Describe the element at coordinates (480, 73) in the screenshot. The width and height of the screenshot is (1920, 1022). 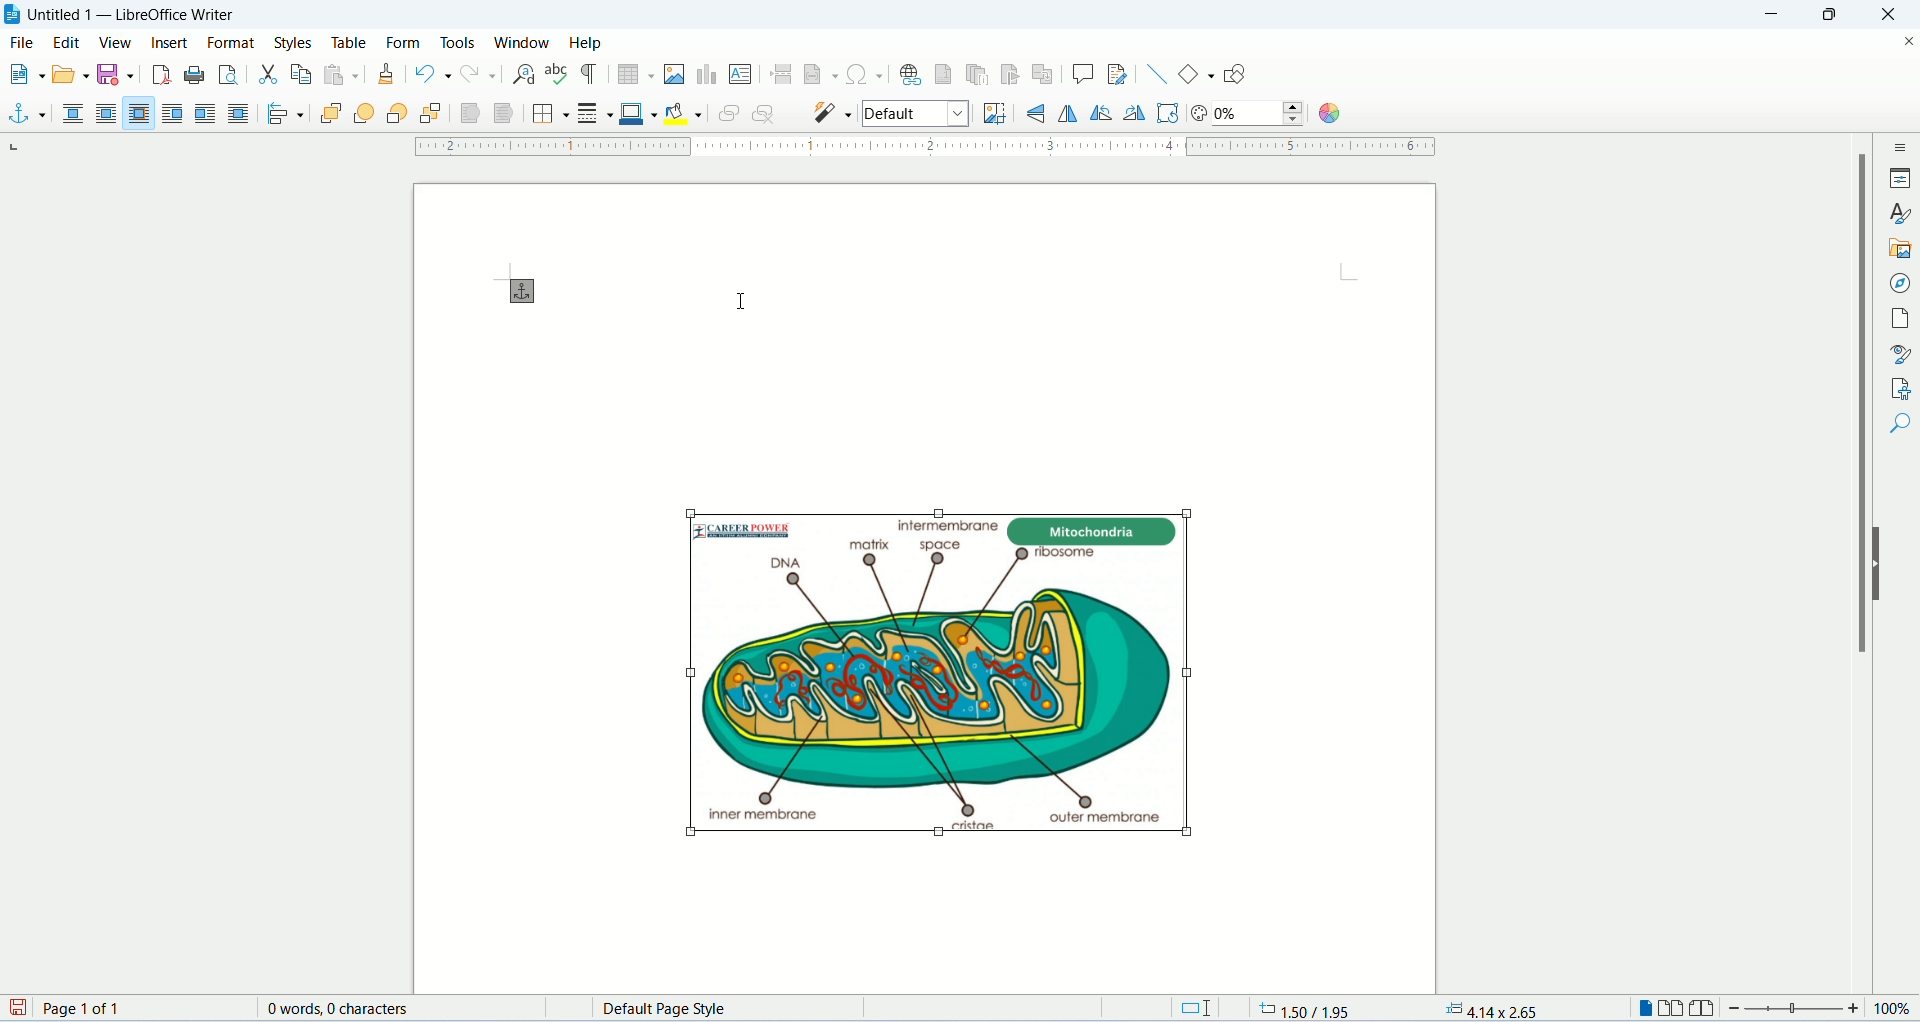
I see `redo` at that location.